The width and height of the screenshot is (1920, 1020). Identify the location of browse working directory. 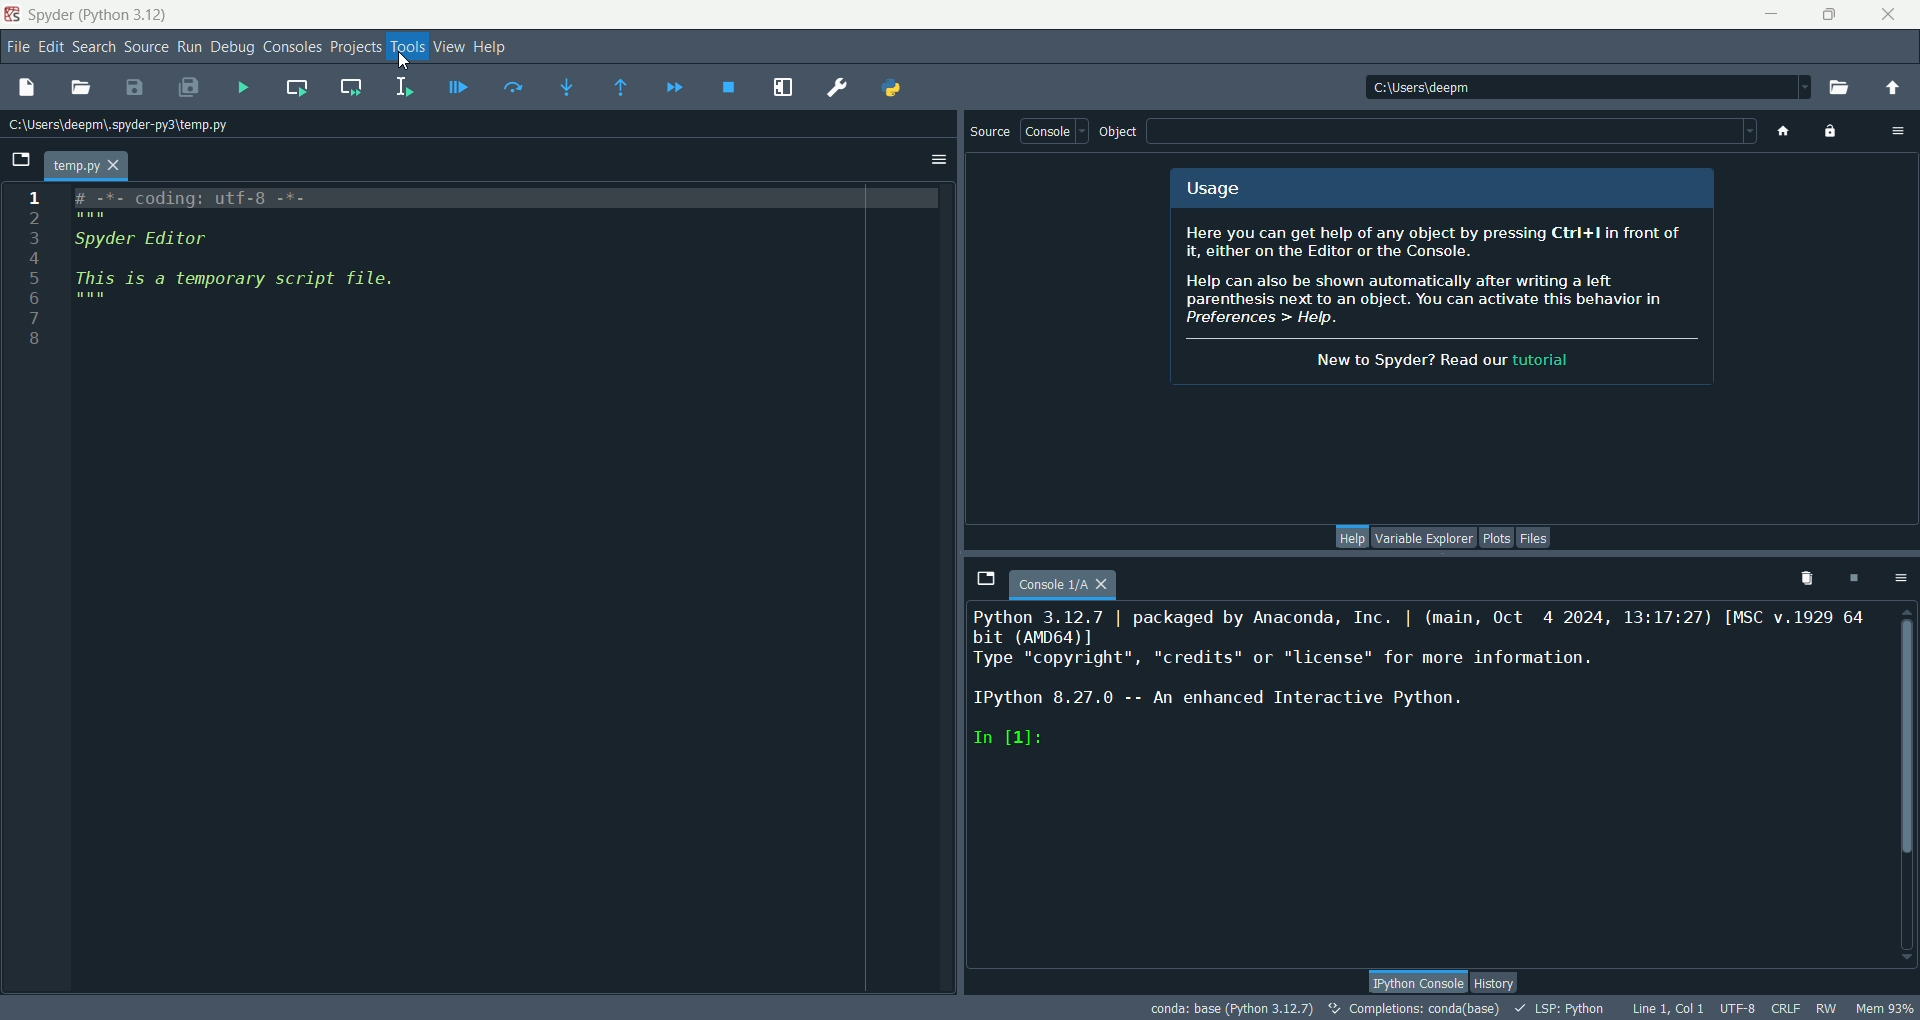
(1844, 85).